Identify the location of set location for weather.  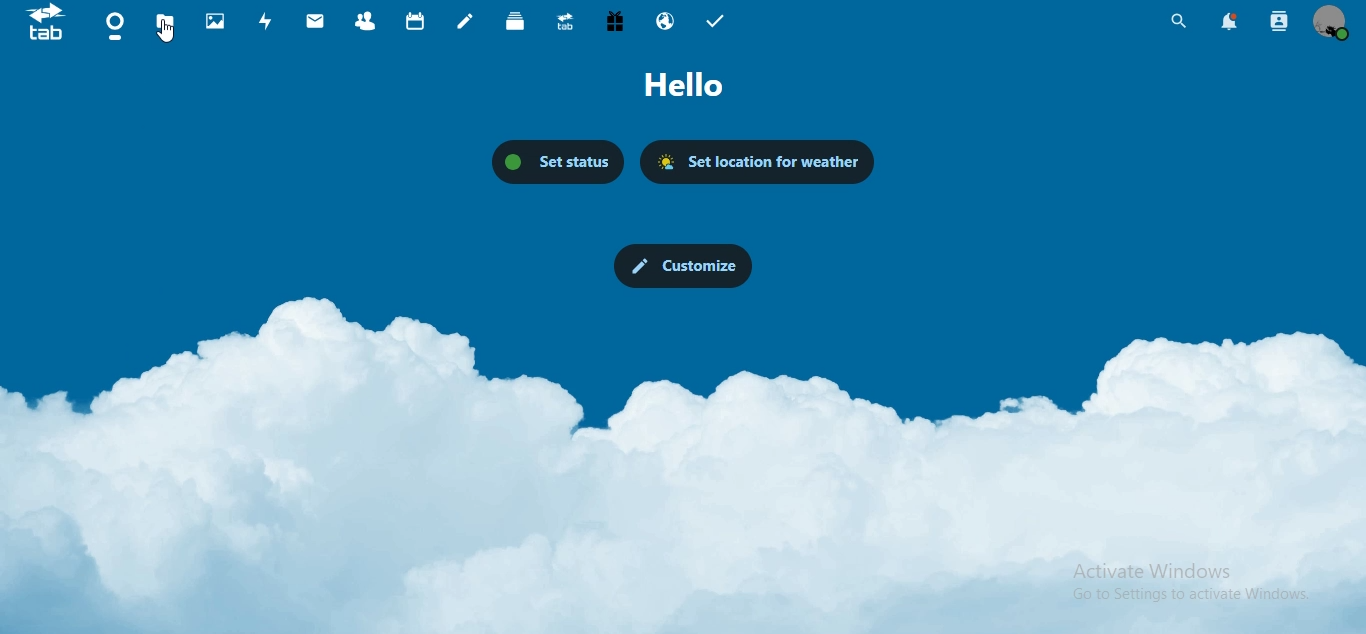
(756, 161).